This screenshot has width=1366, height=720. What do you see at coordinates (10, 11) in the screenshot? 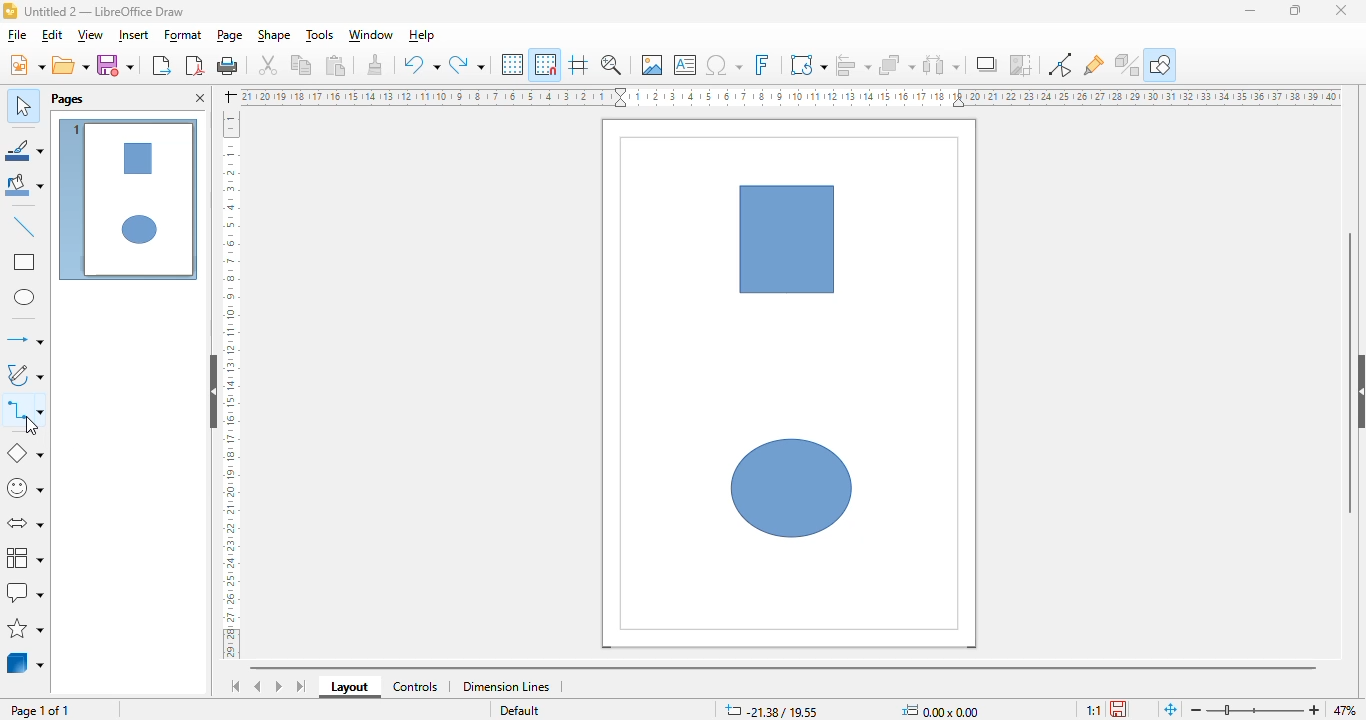
I see `logo` at bounding box center [10, 11].